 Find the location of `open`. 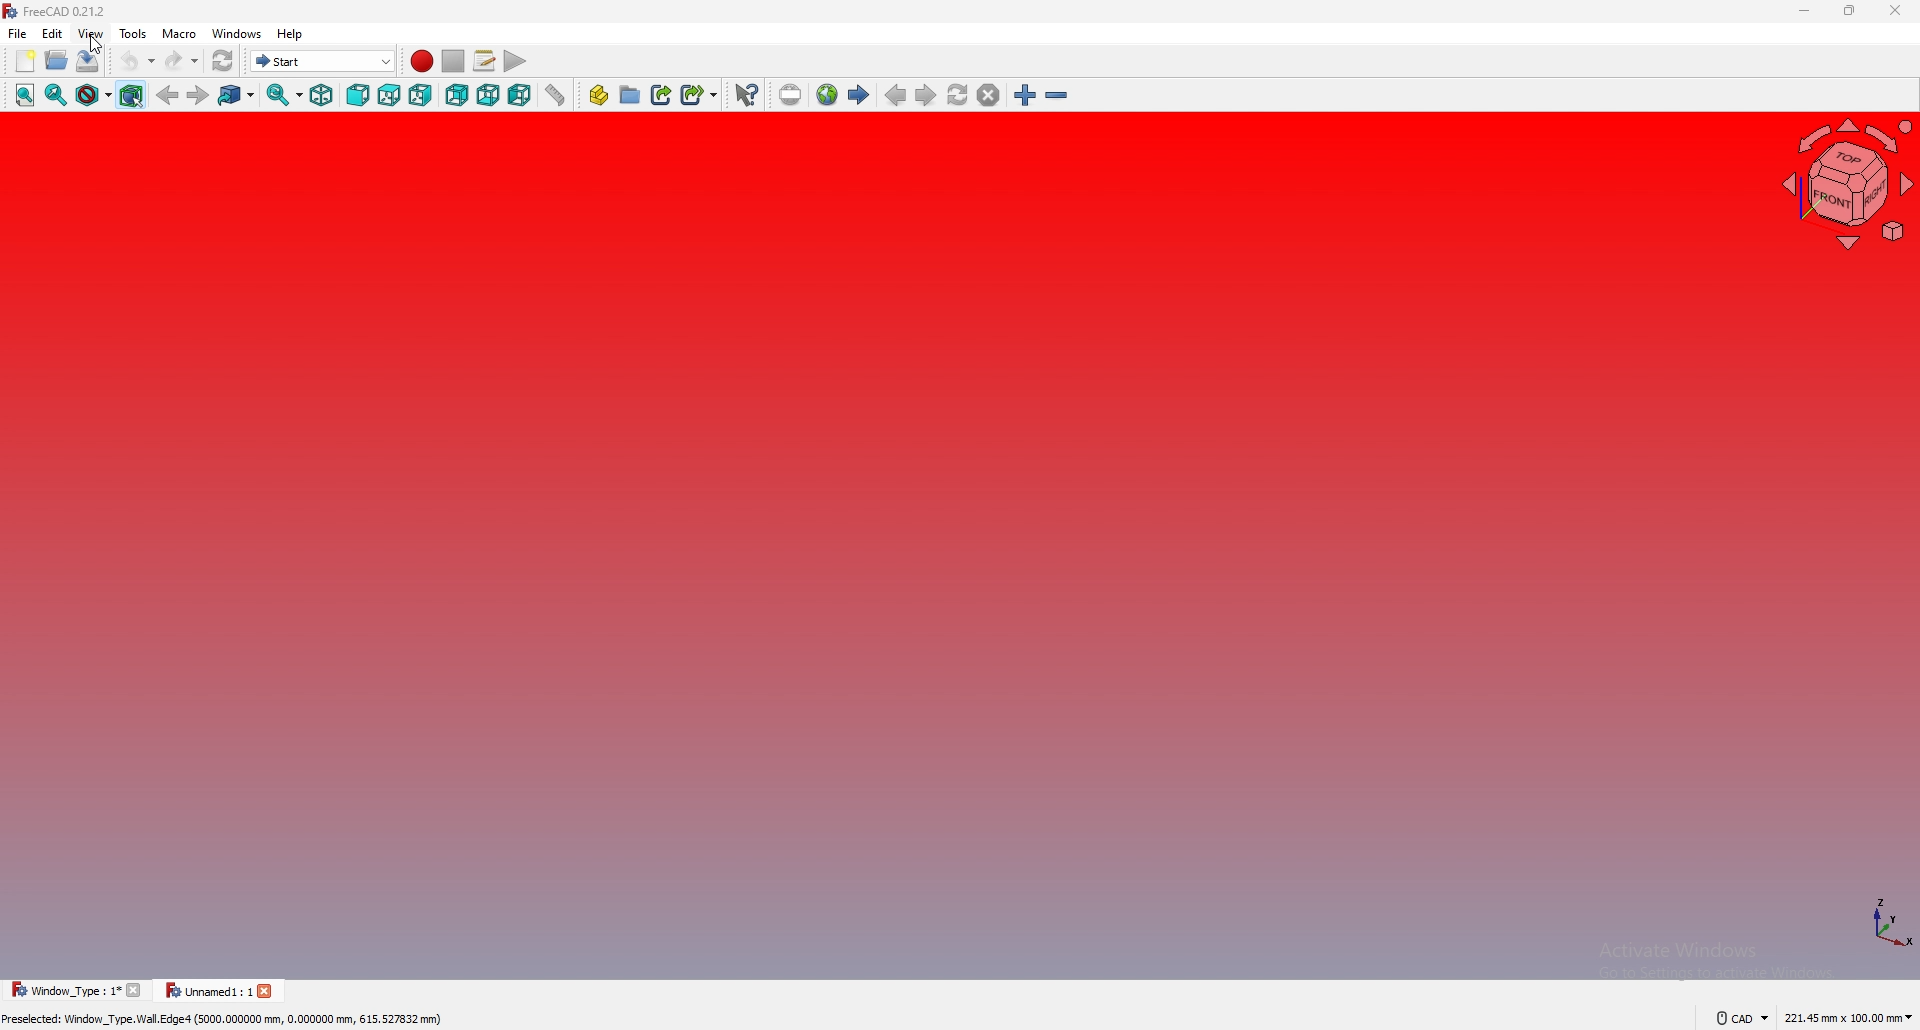

open is located at coordinates (55, 59).